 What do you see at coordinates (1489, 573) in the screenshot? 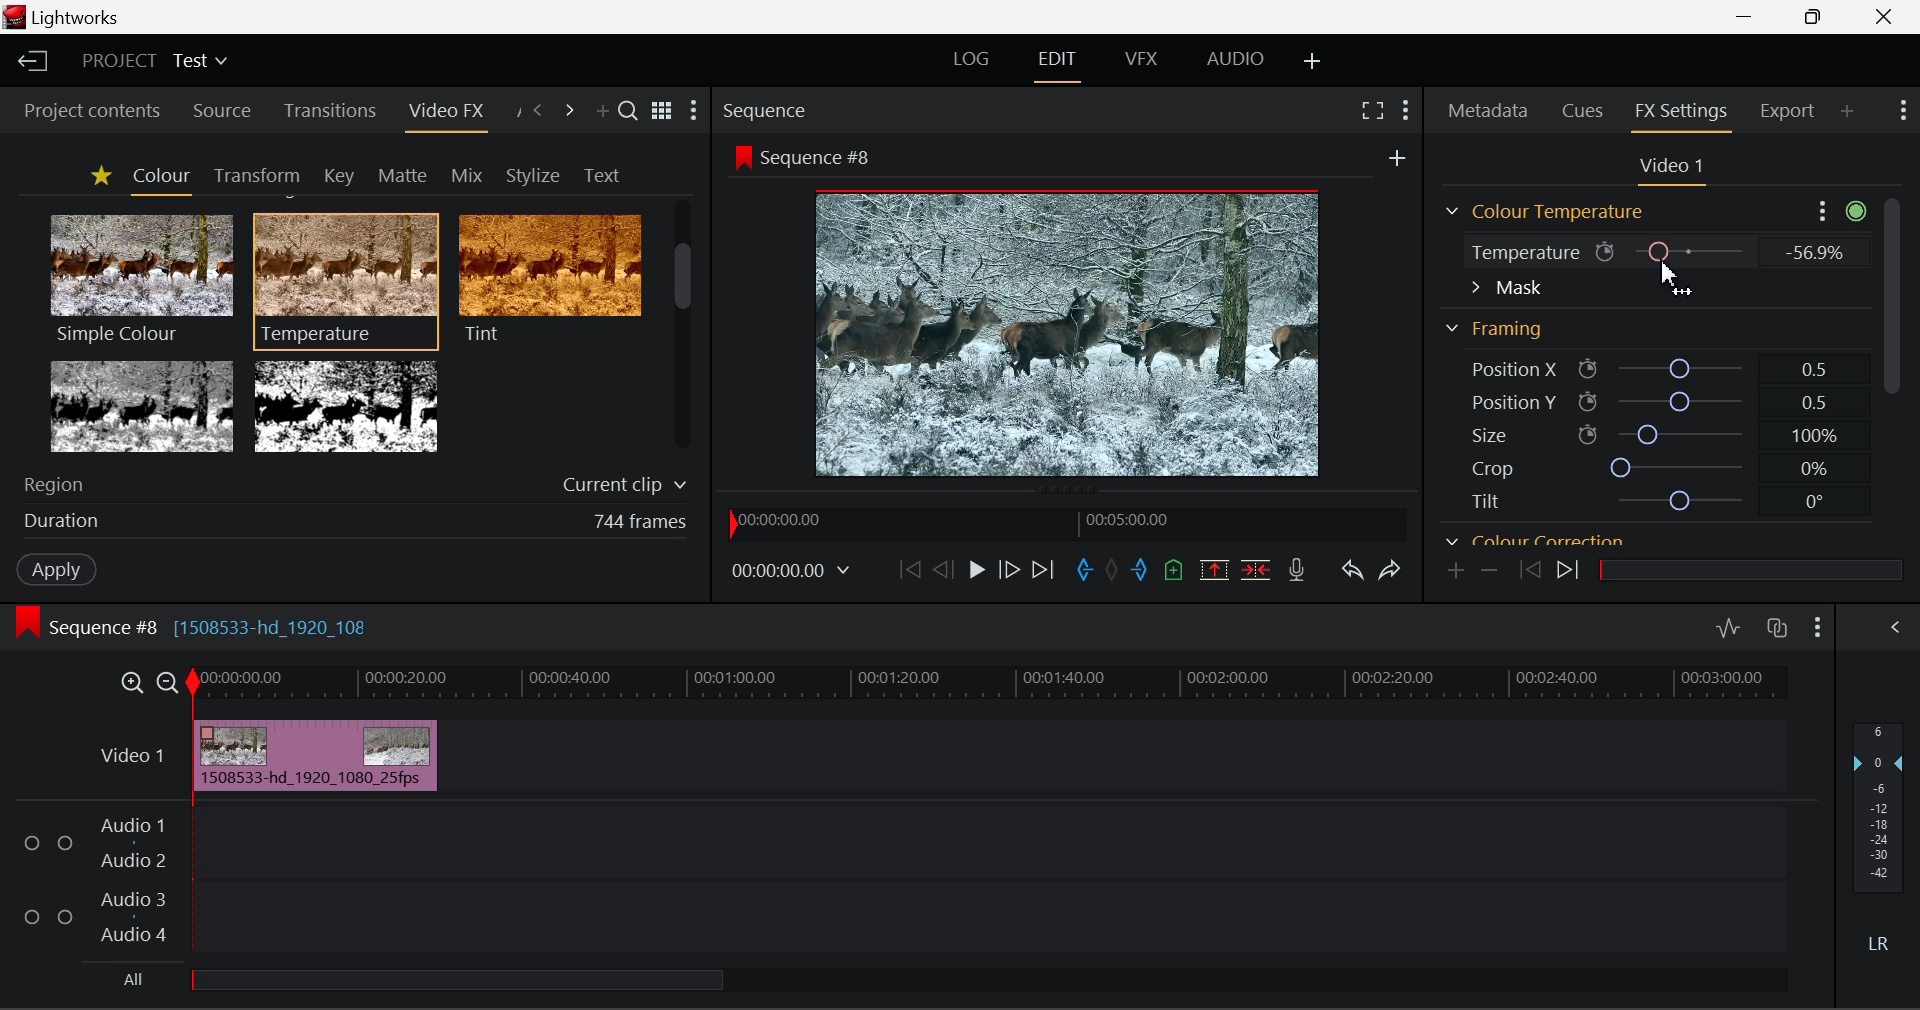
I see `Remove keyframe` at bounding box center [1489, 573].